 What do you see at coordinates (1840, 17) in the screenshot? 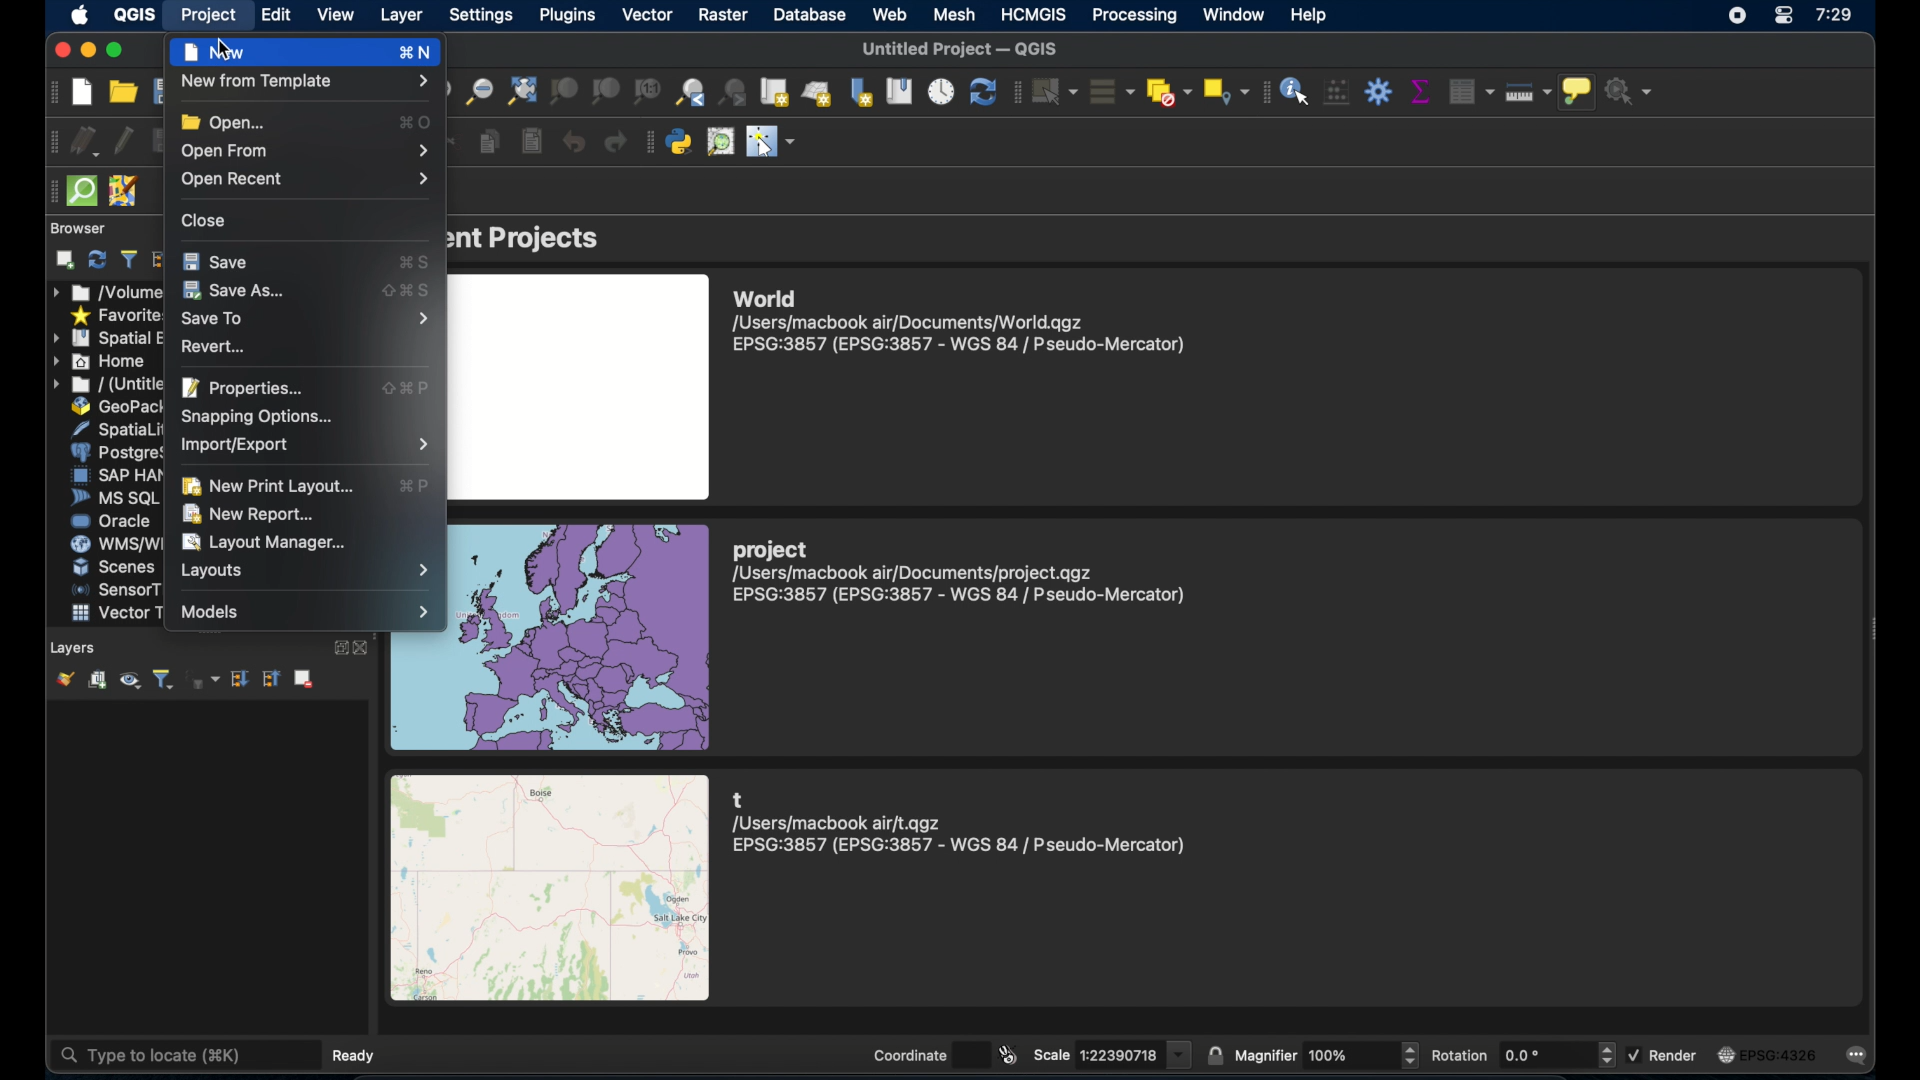
I see `7:29` at bounding box center [1840, 17].